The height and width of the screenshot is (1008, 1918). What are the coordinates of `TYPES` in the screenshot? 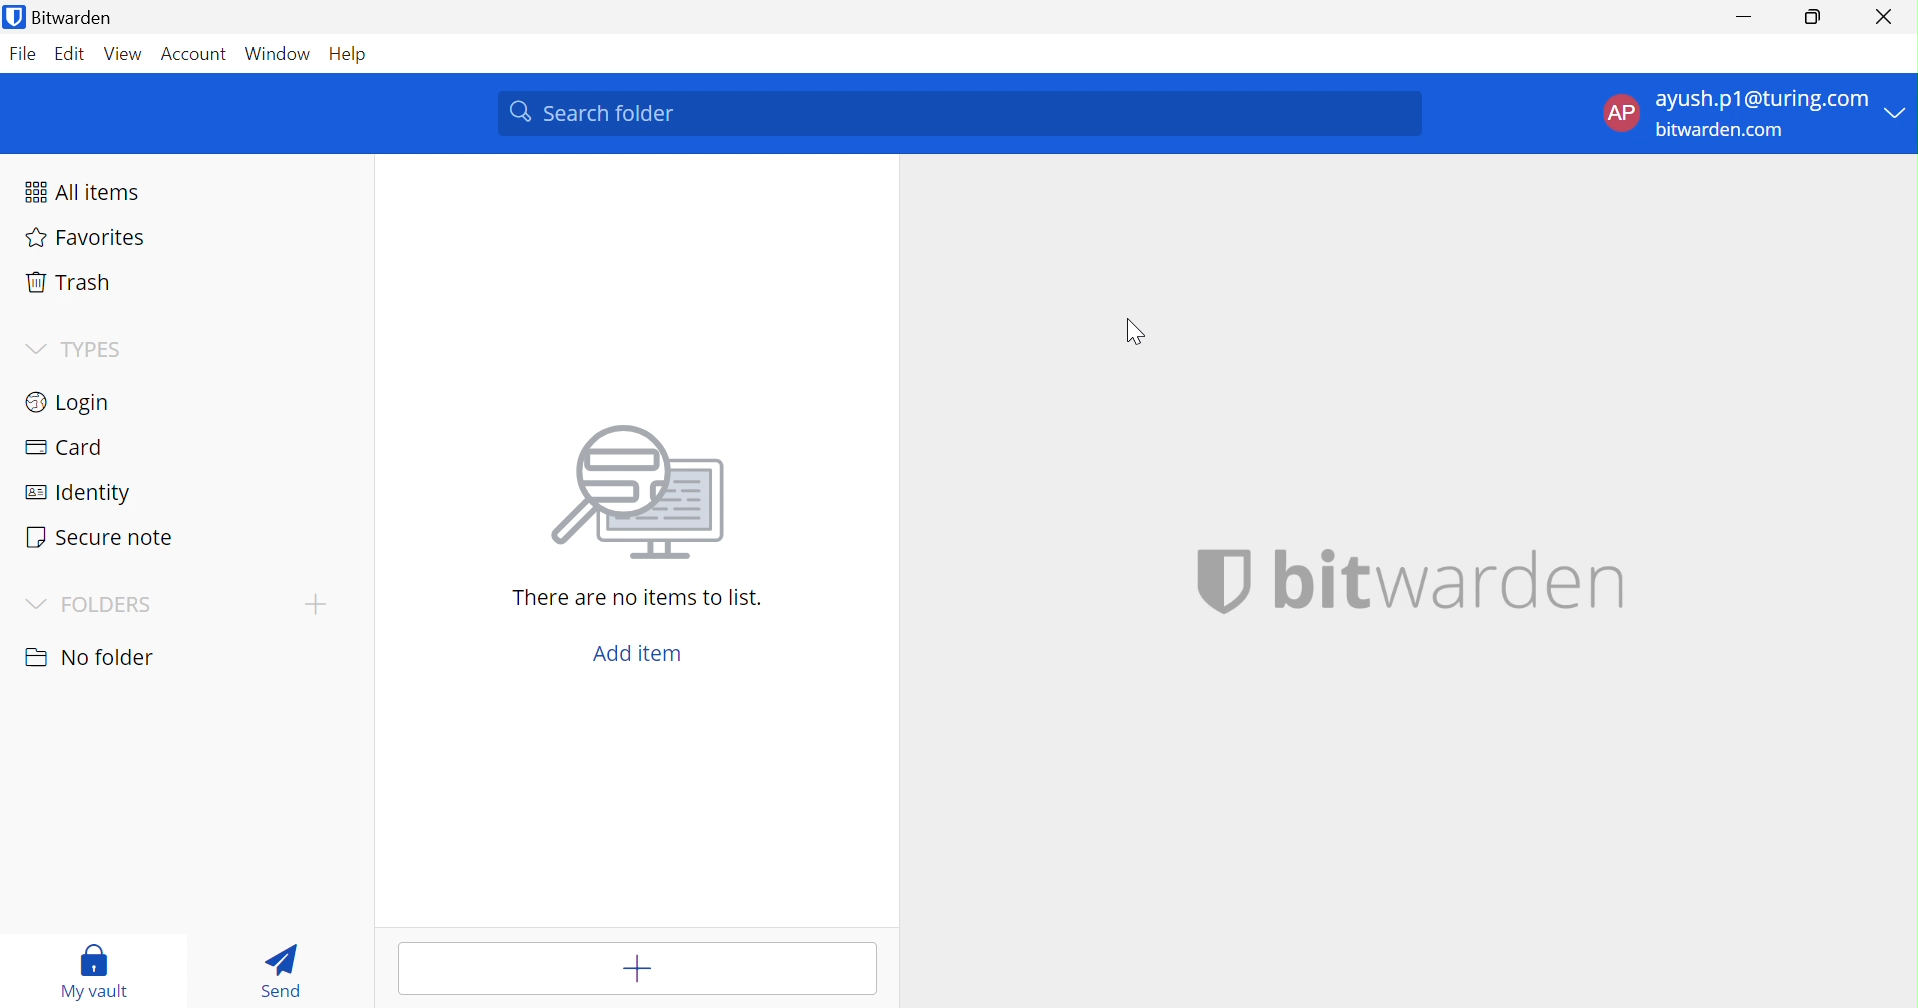 It's located at (110, 351).